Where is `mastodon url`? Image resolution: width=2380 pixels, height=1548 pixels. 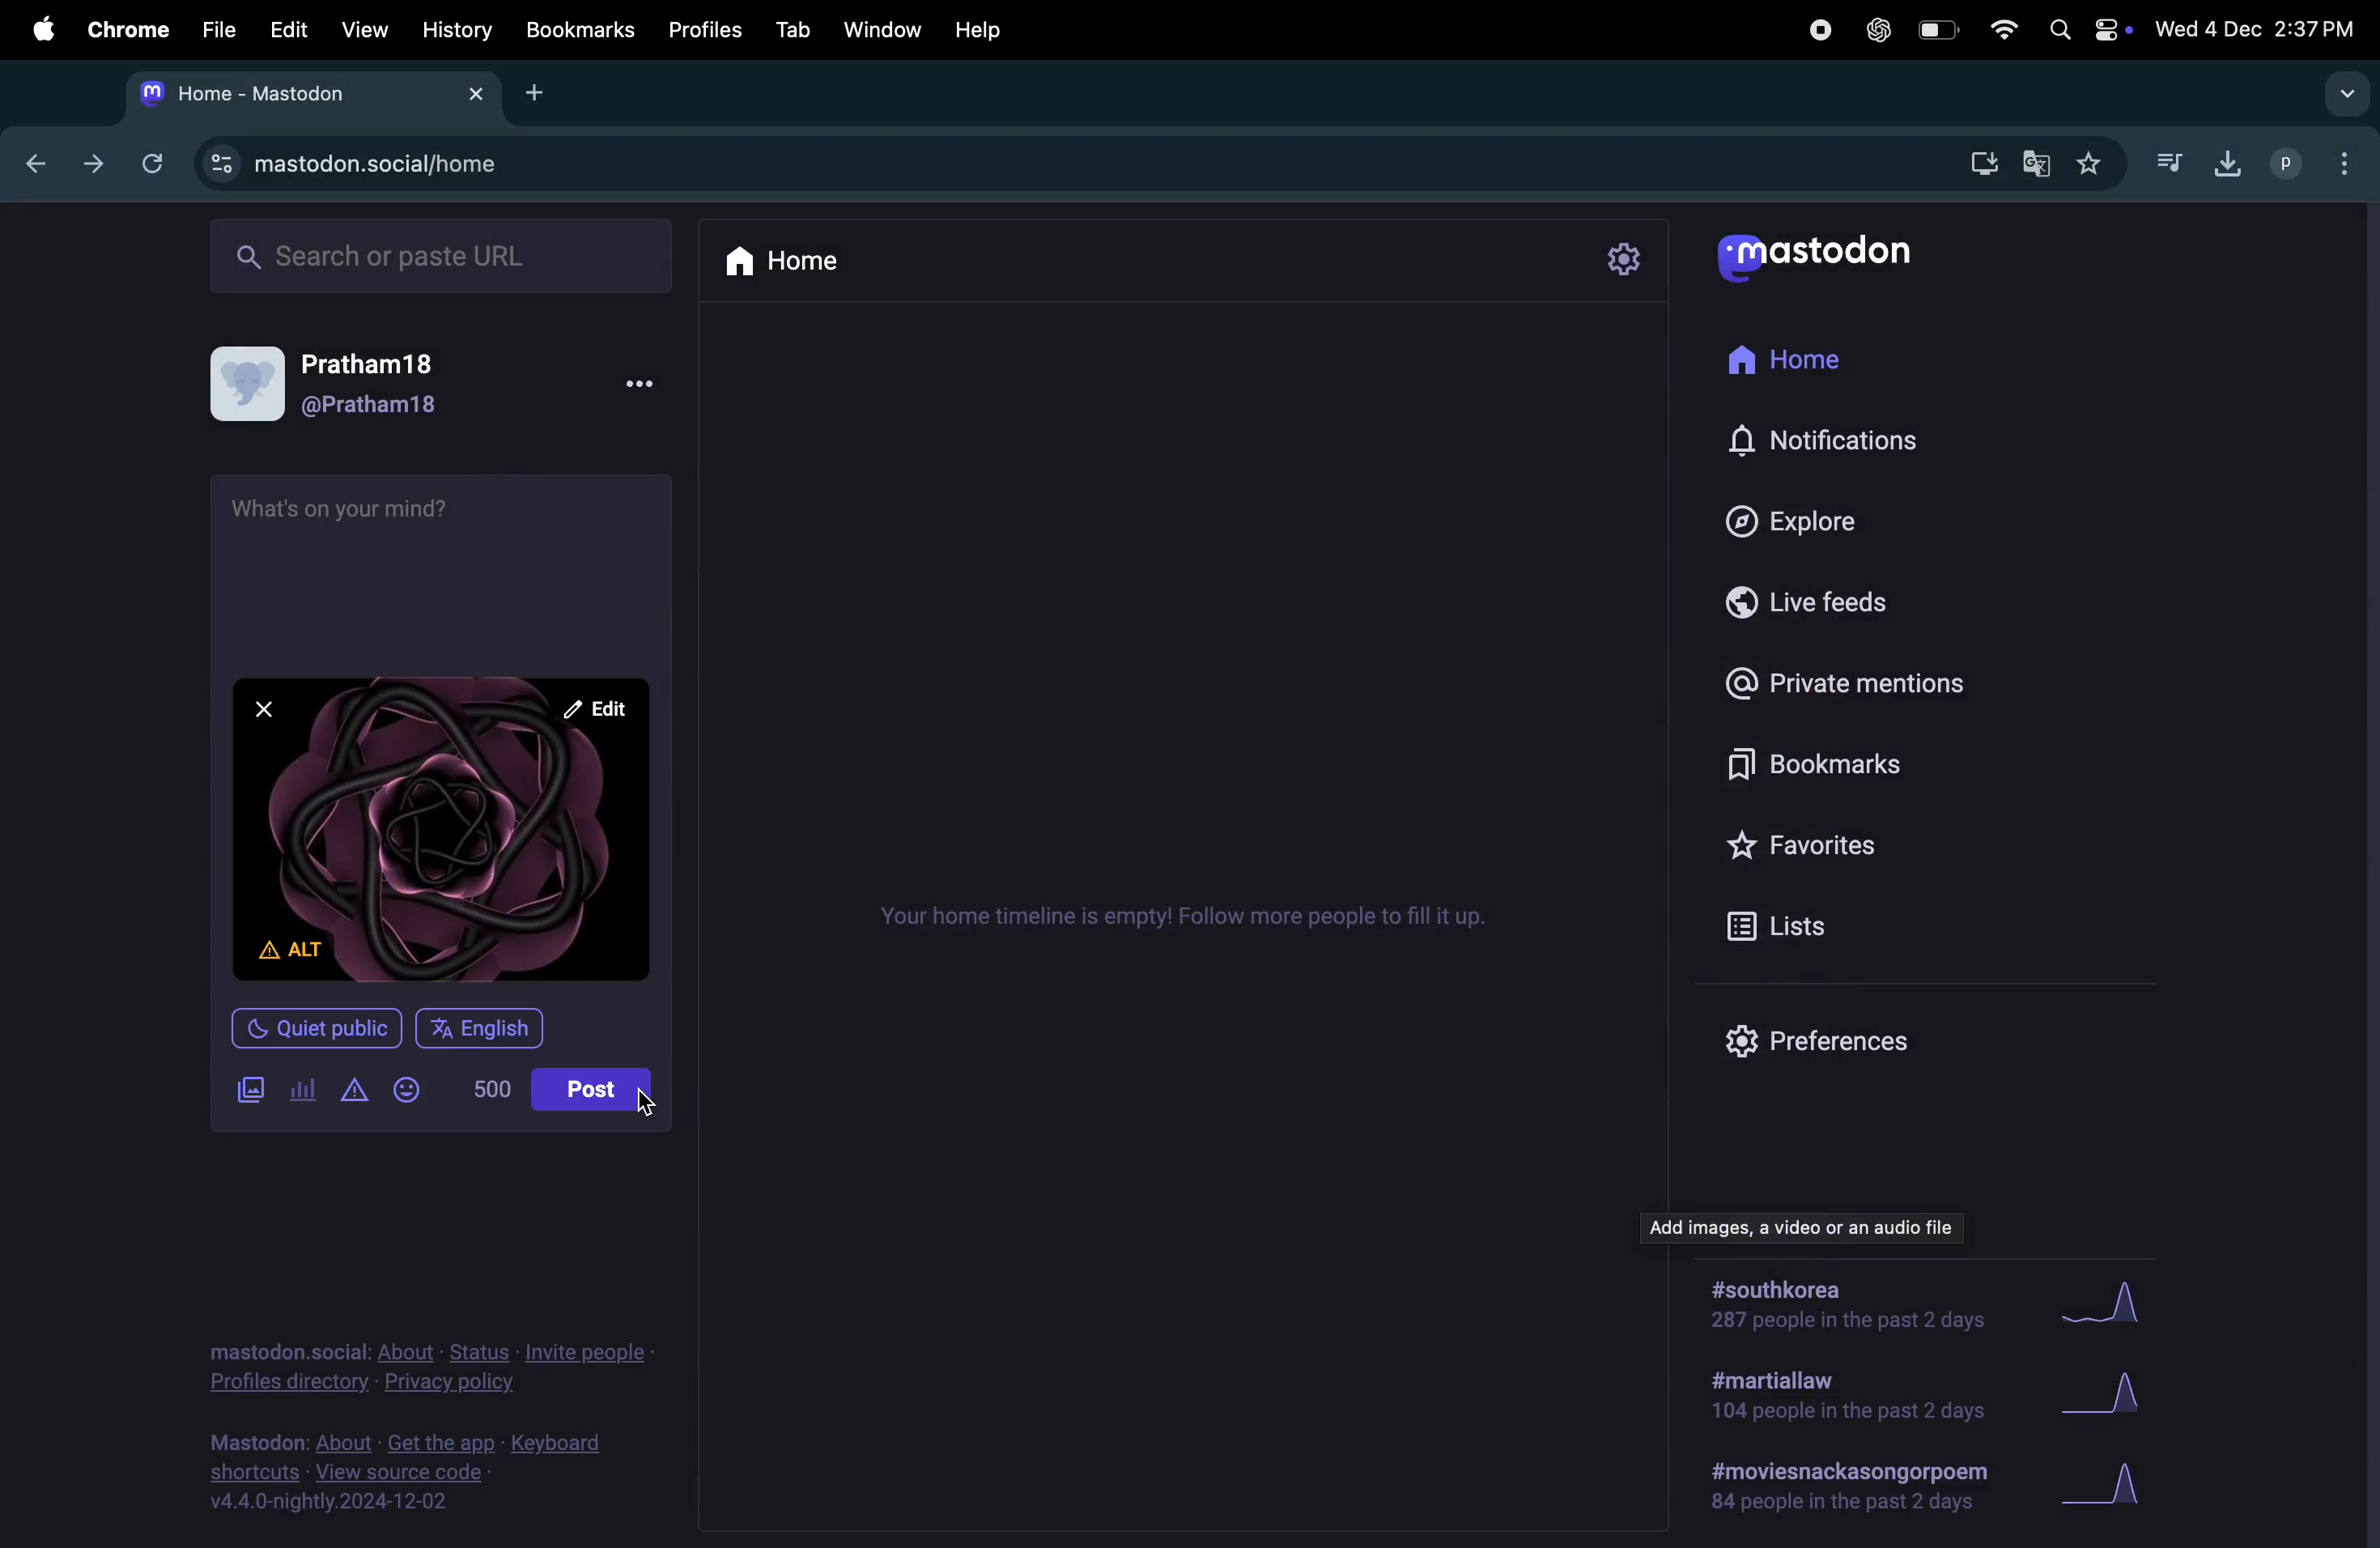
mastodon url is located at coordinates (360, 165).